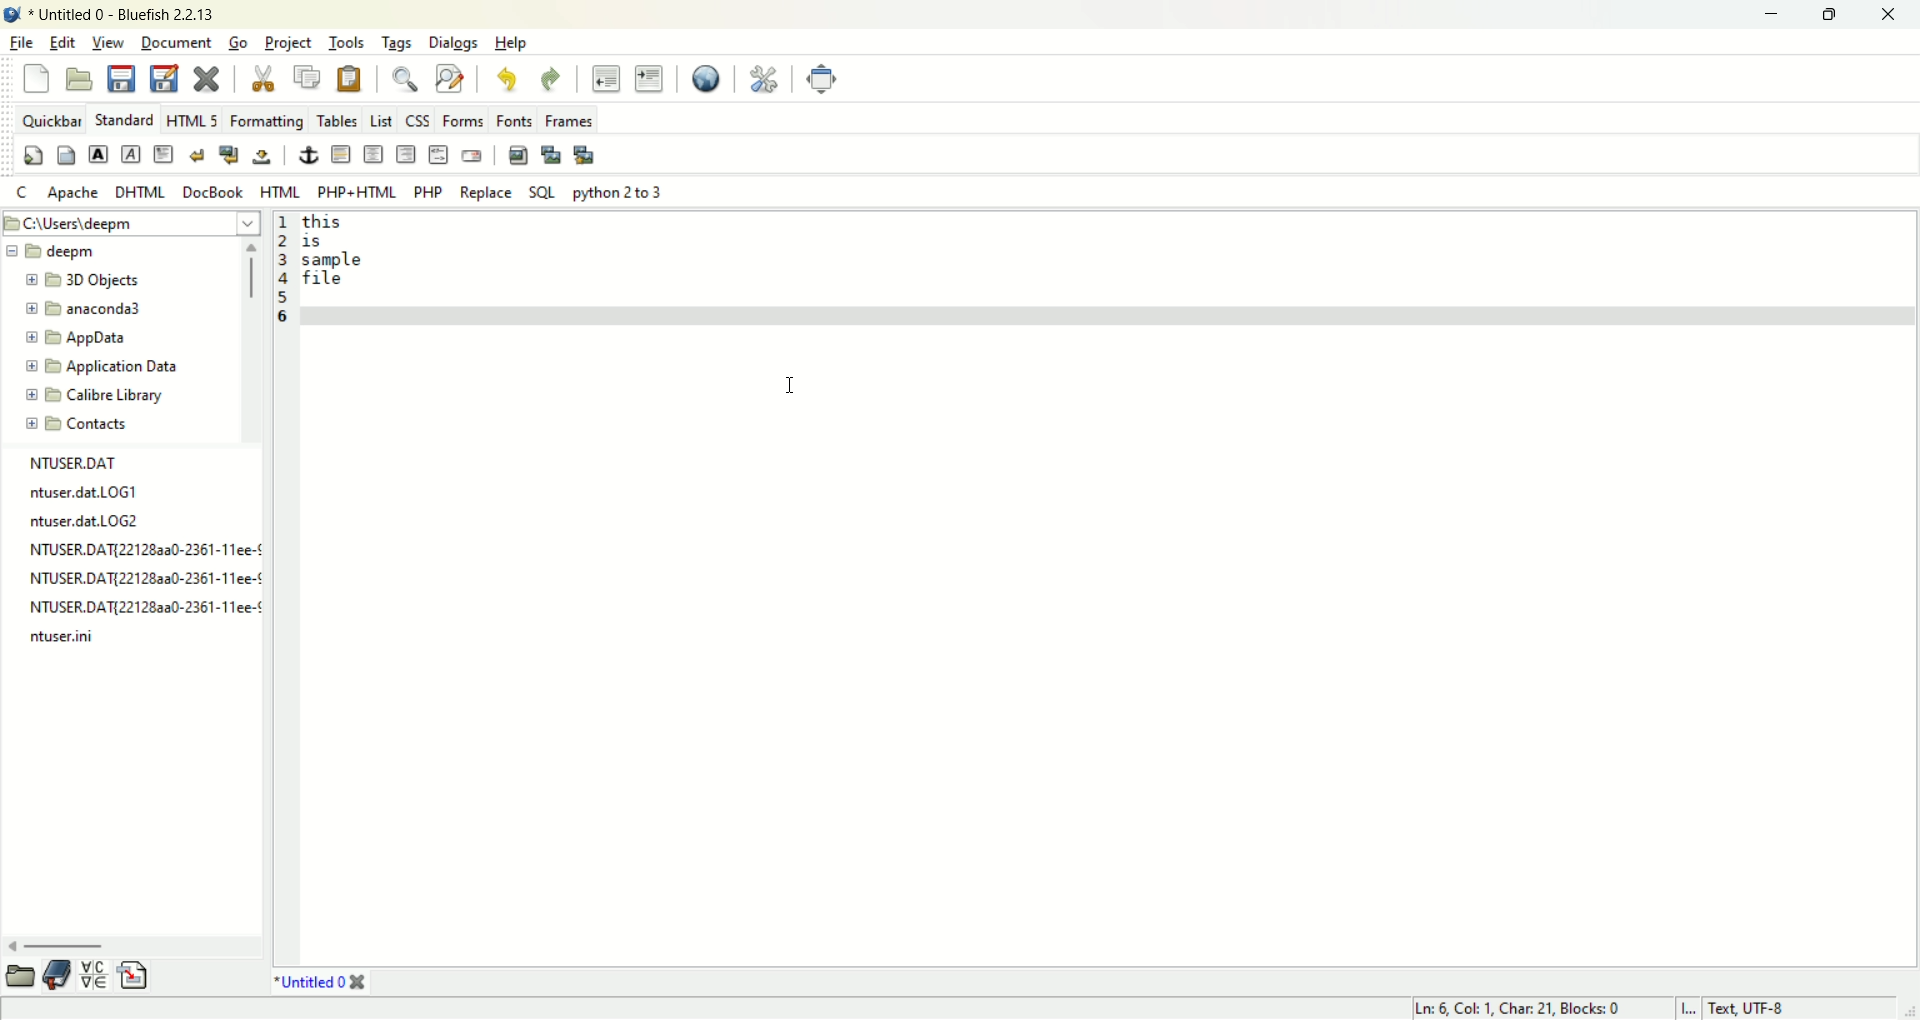 This screenshot has width=1920, height=1020. Describe the element at coordinates (307, 76) in the screenshot. I see `copy` at that location.